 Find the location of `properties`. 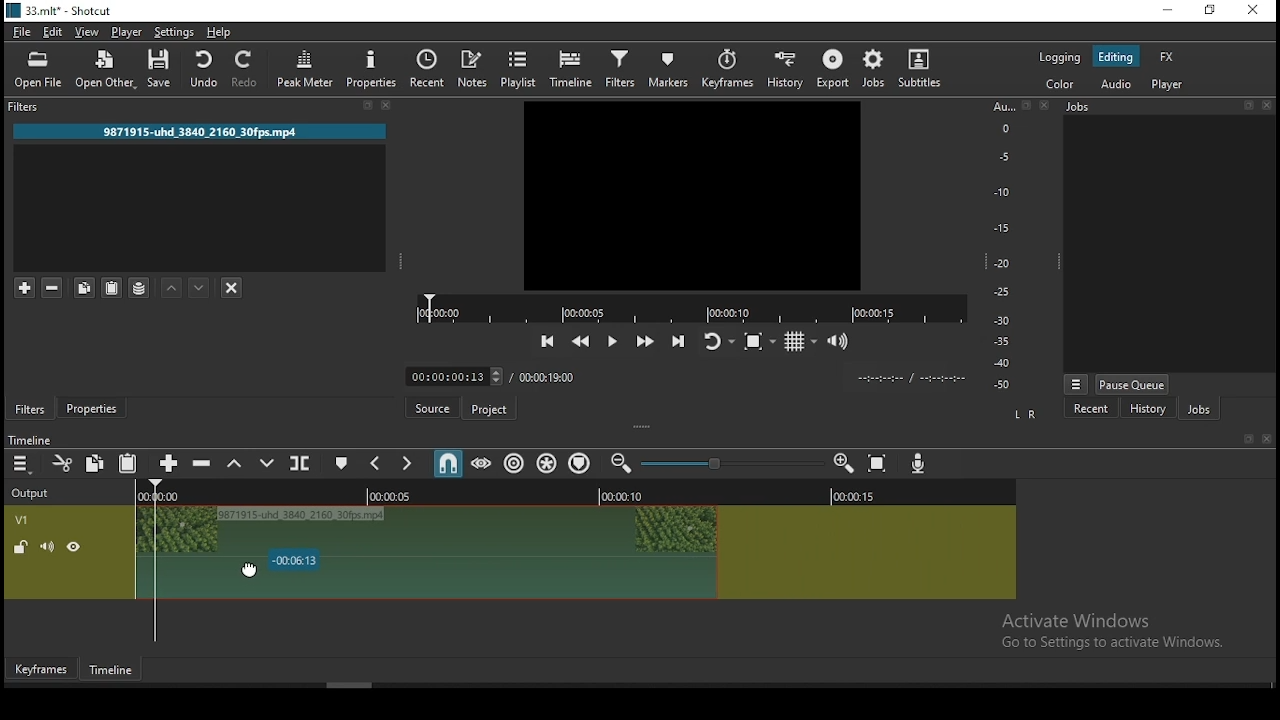

properties is located at coordinates (373, 70).